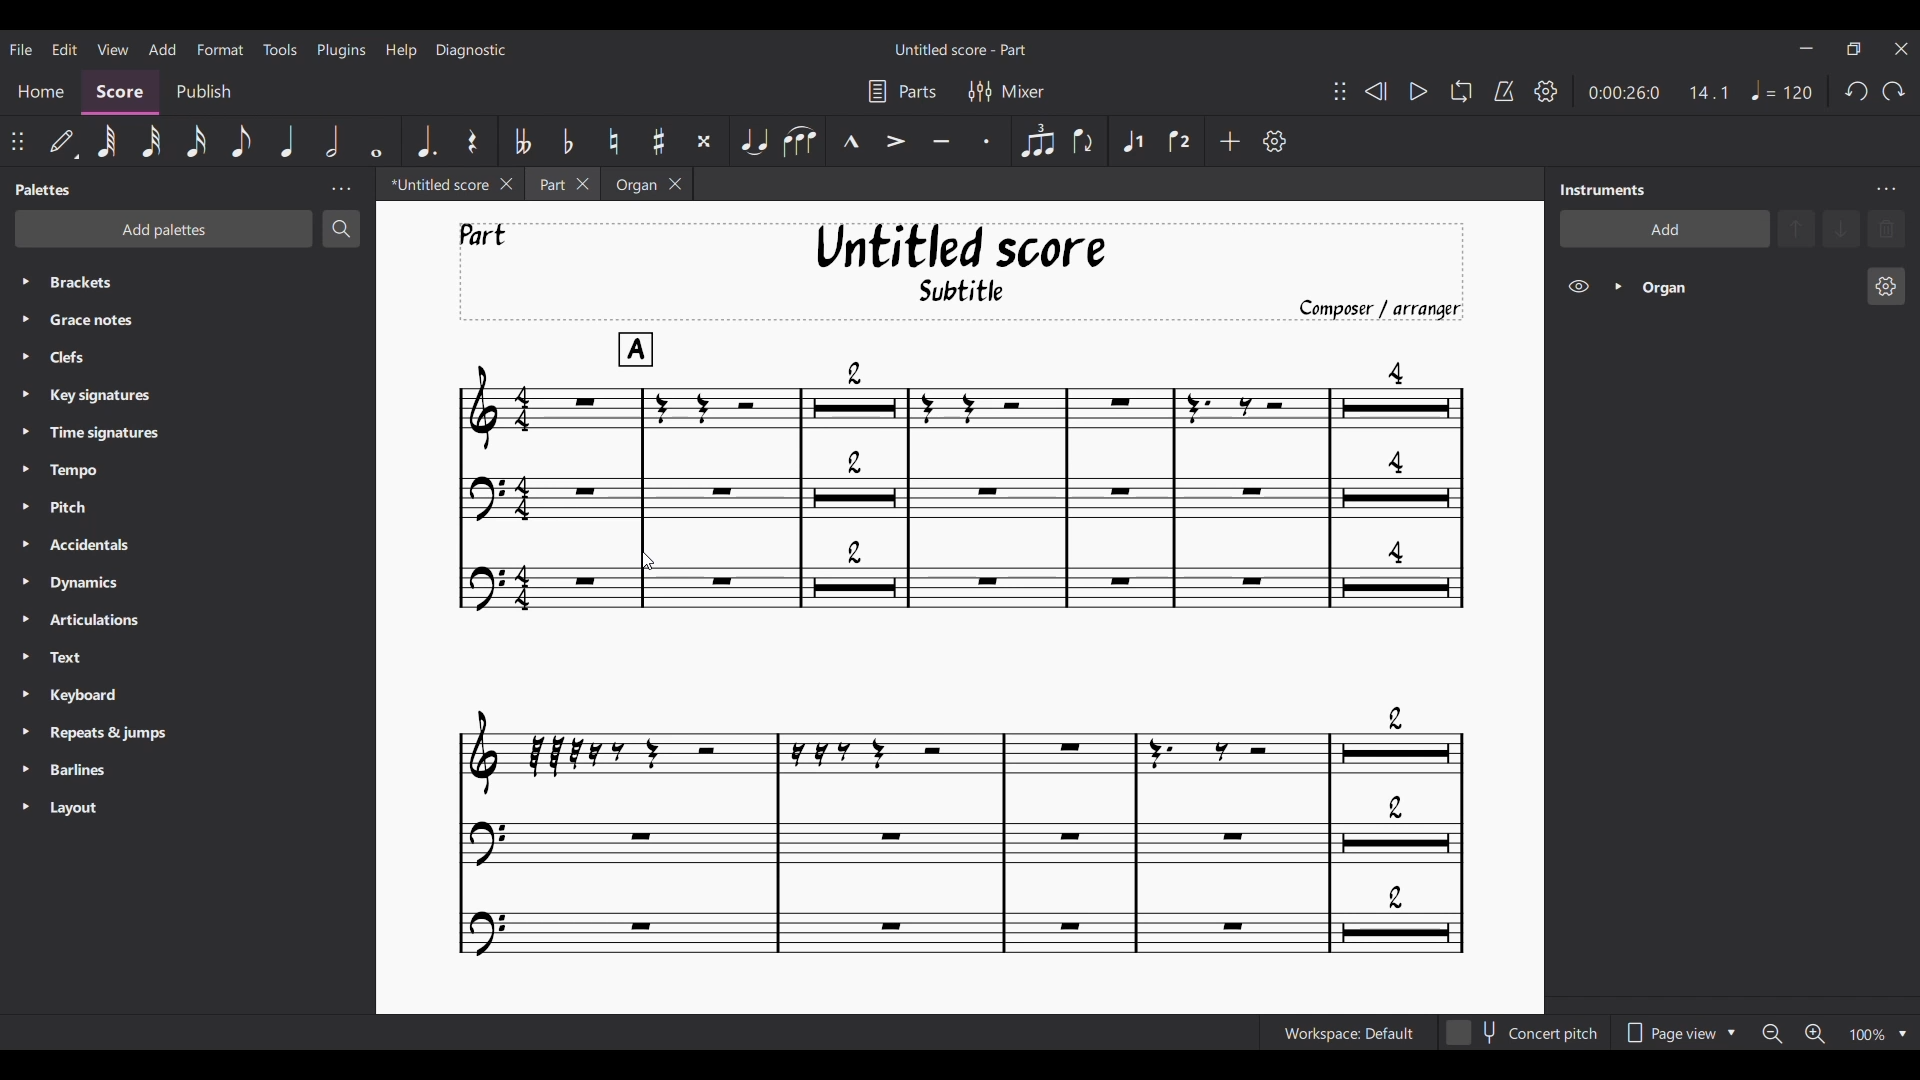 This screenshot has width=1920, height=1080. What do you see at coordinates (523, 140) in the screenshot?
I see `Toggle double flat` at bounding box center [523, 140].